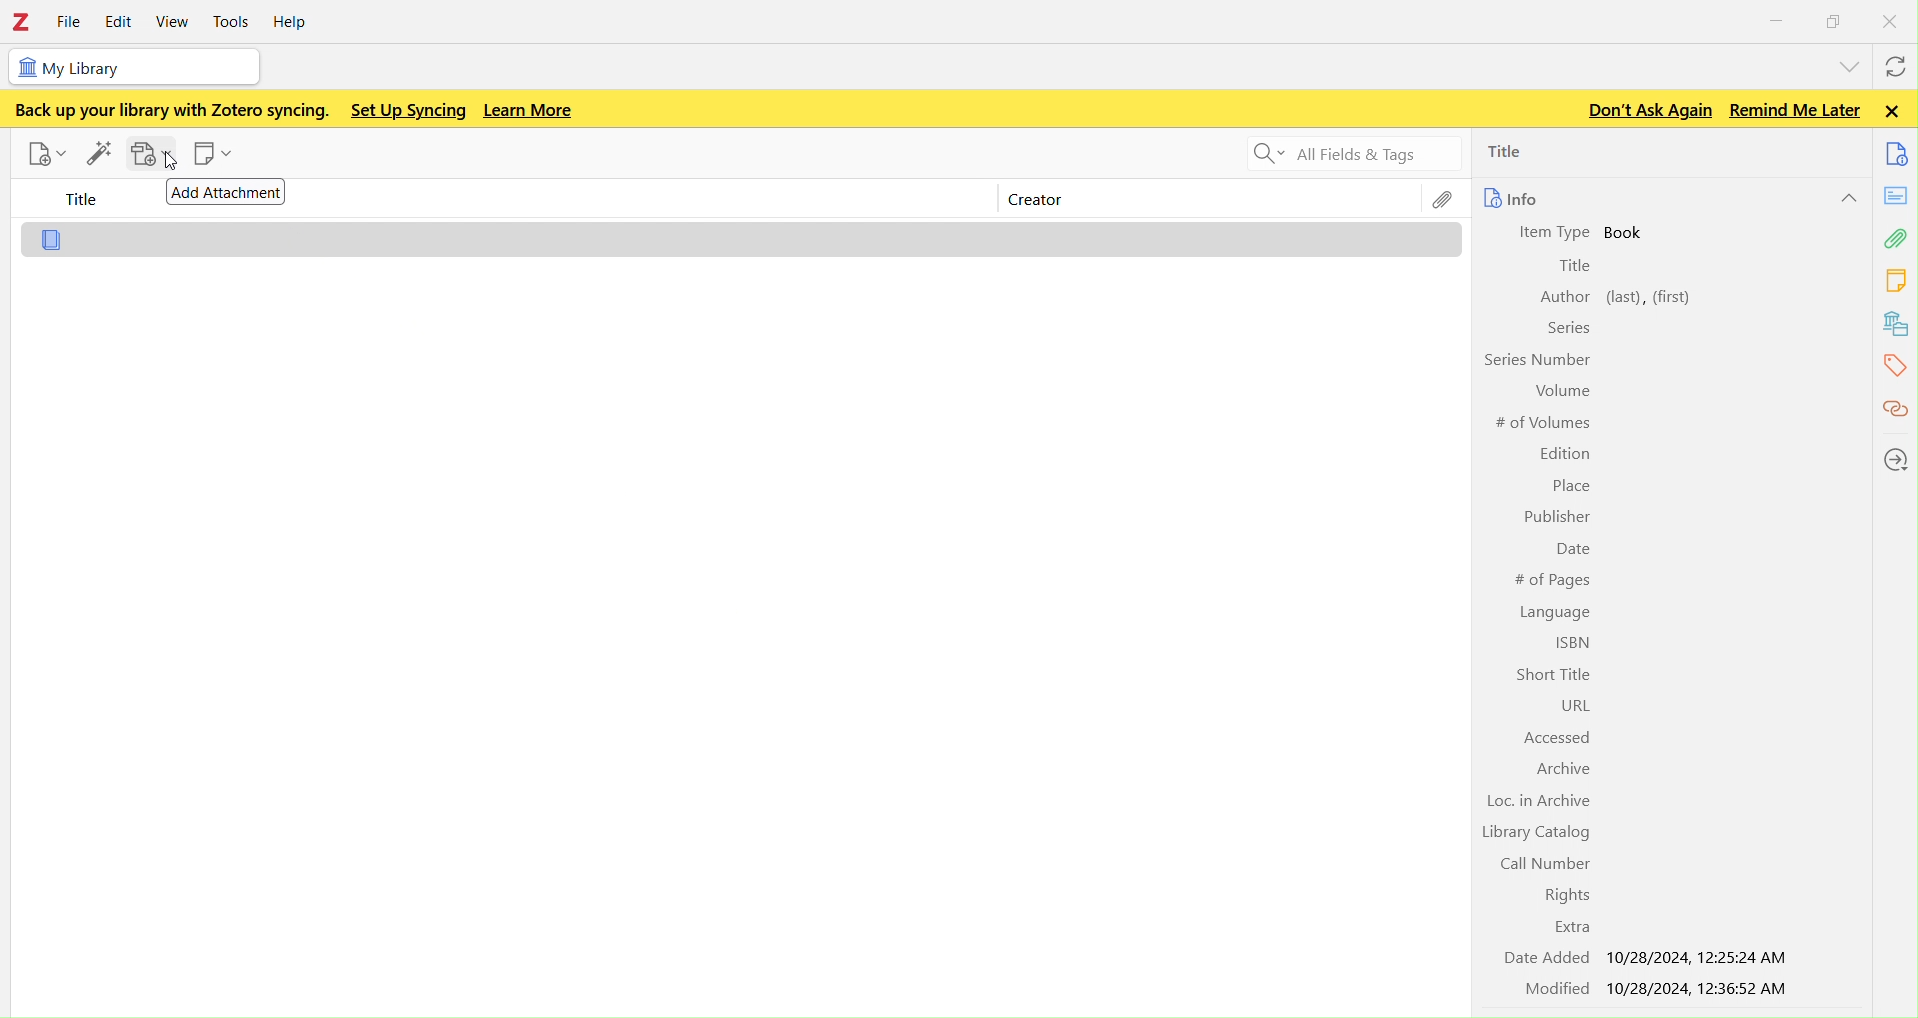  Describe the element at coordinates (1567, 329) in the screenshot. I see `Series` at that location.